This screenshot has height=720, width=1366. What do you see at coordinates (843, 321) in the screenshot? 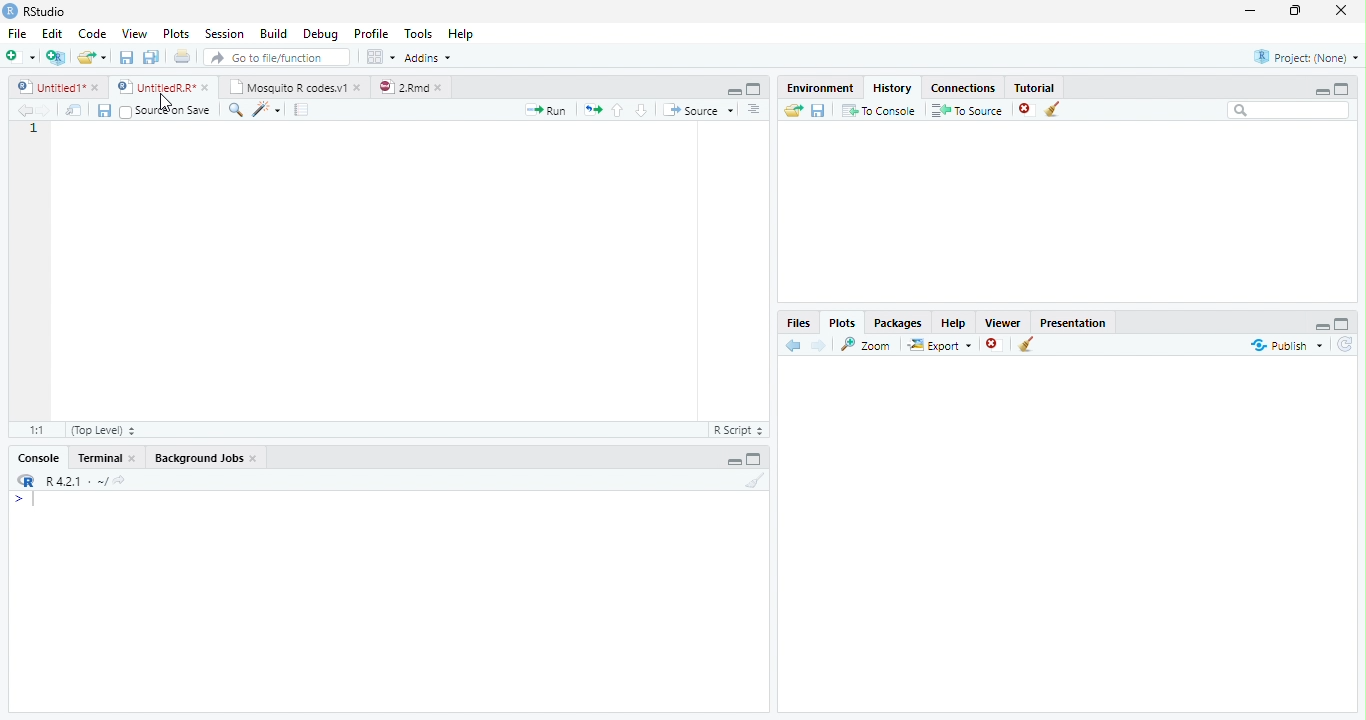
I see `Plots` at bounding box center [843, 321].